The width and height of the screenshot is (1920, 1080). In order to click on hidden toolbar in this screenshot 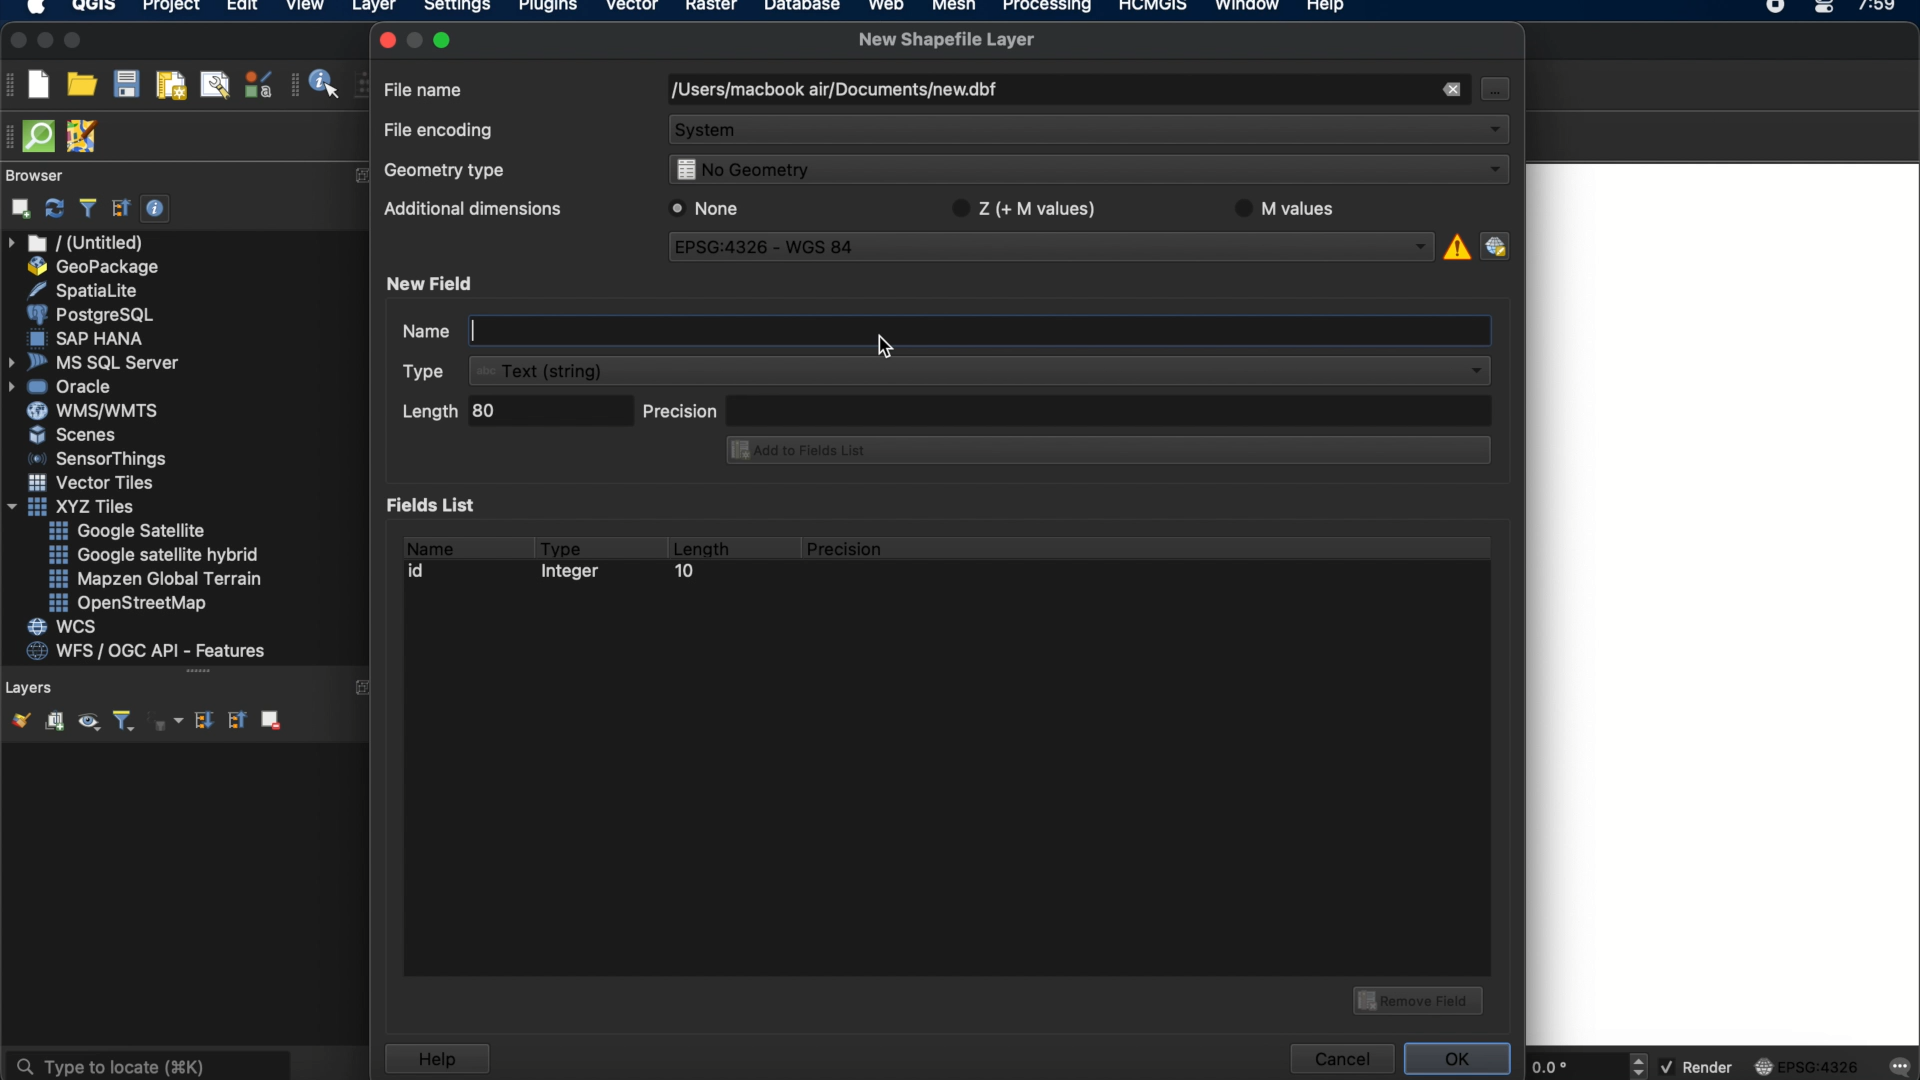, I will do `click(12, 135)`.